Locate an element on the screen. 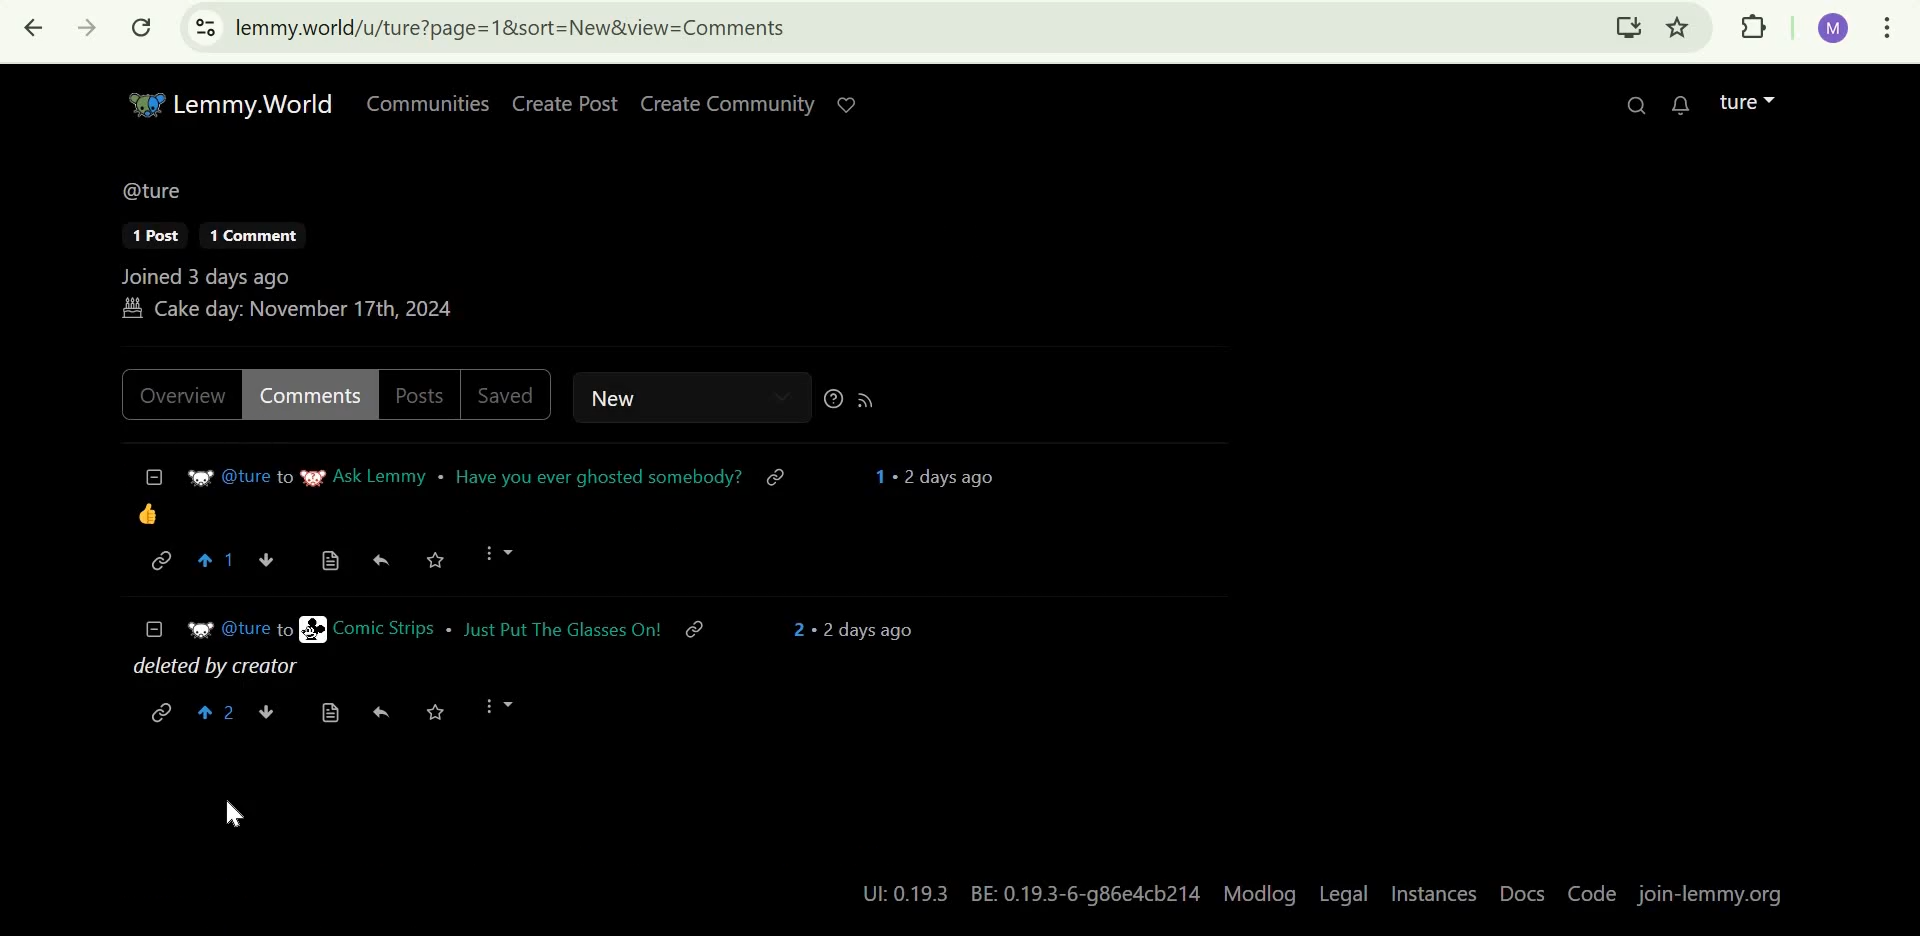 Image resolution: width=1920 pixels, height=936 pixels. community name is located at coordinates (363, 630).